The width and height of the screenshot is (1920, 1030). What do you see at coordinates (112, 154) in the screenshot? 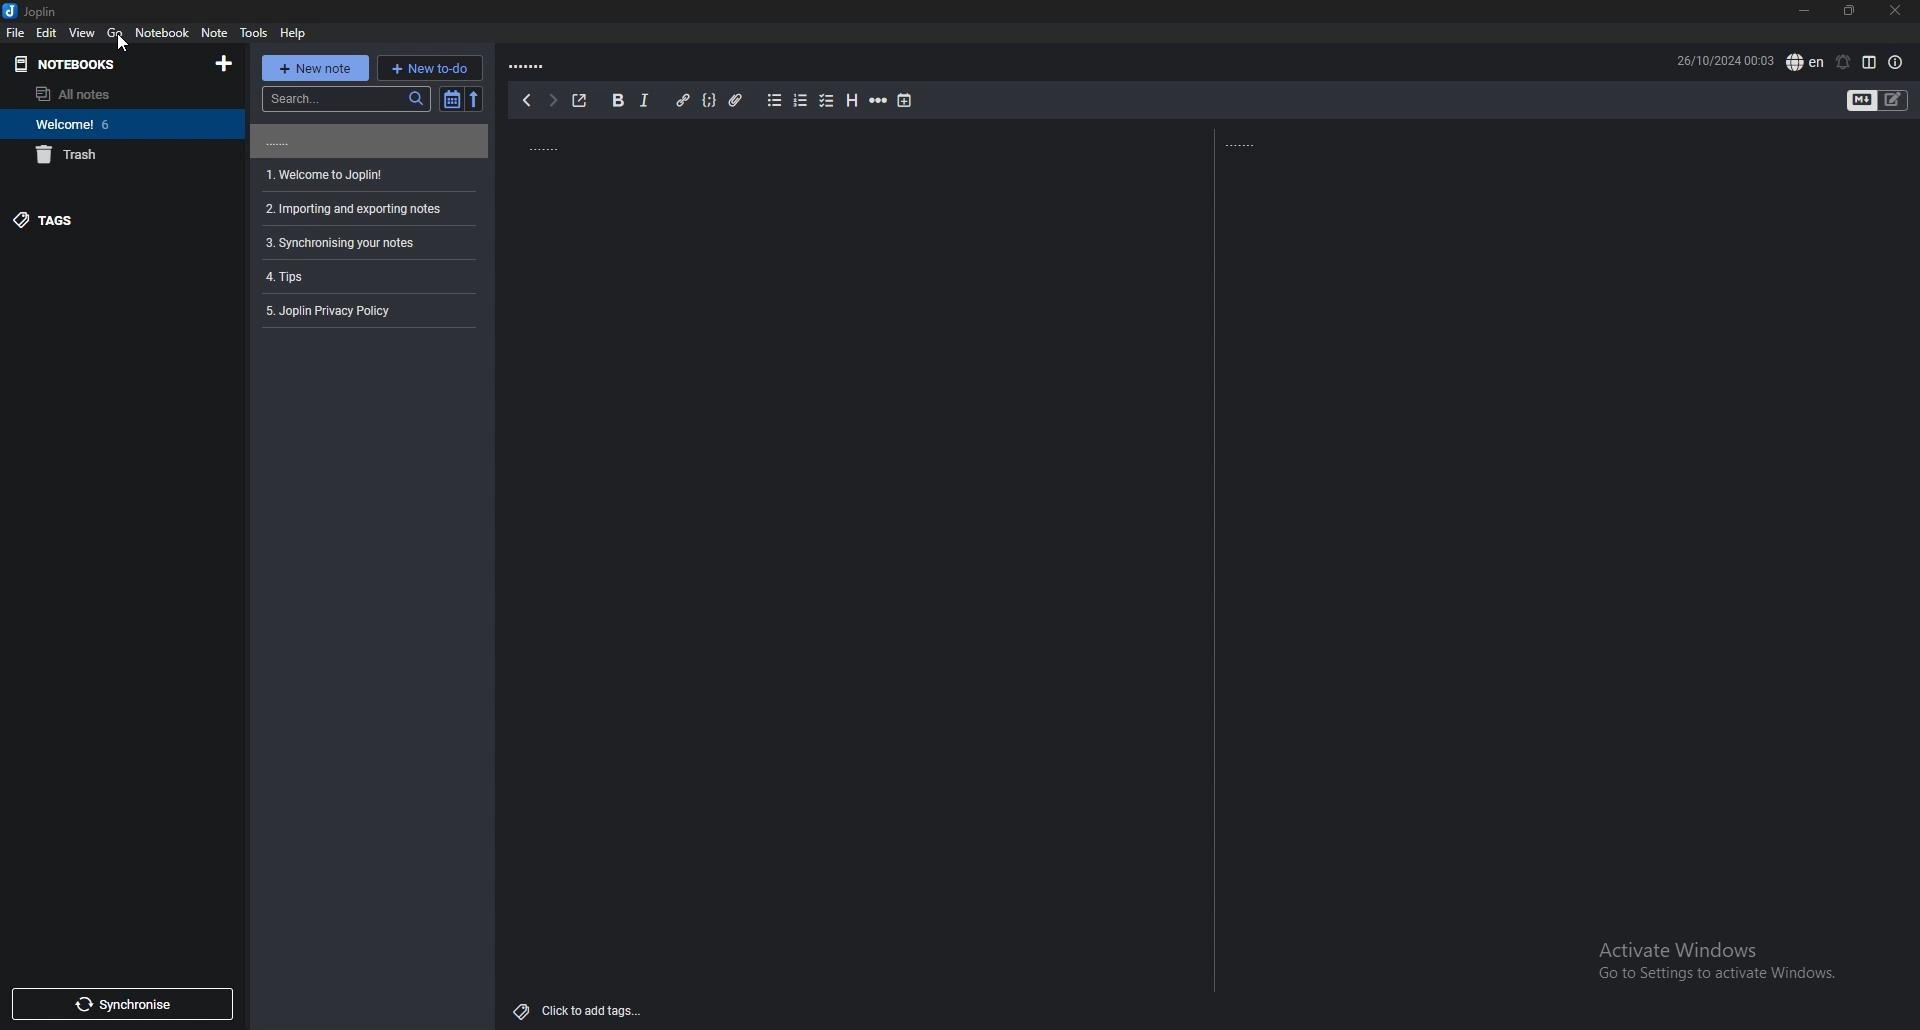
I see `trash` at bounding box center [112, 154].